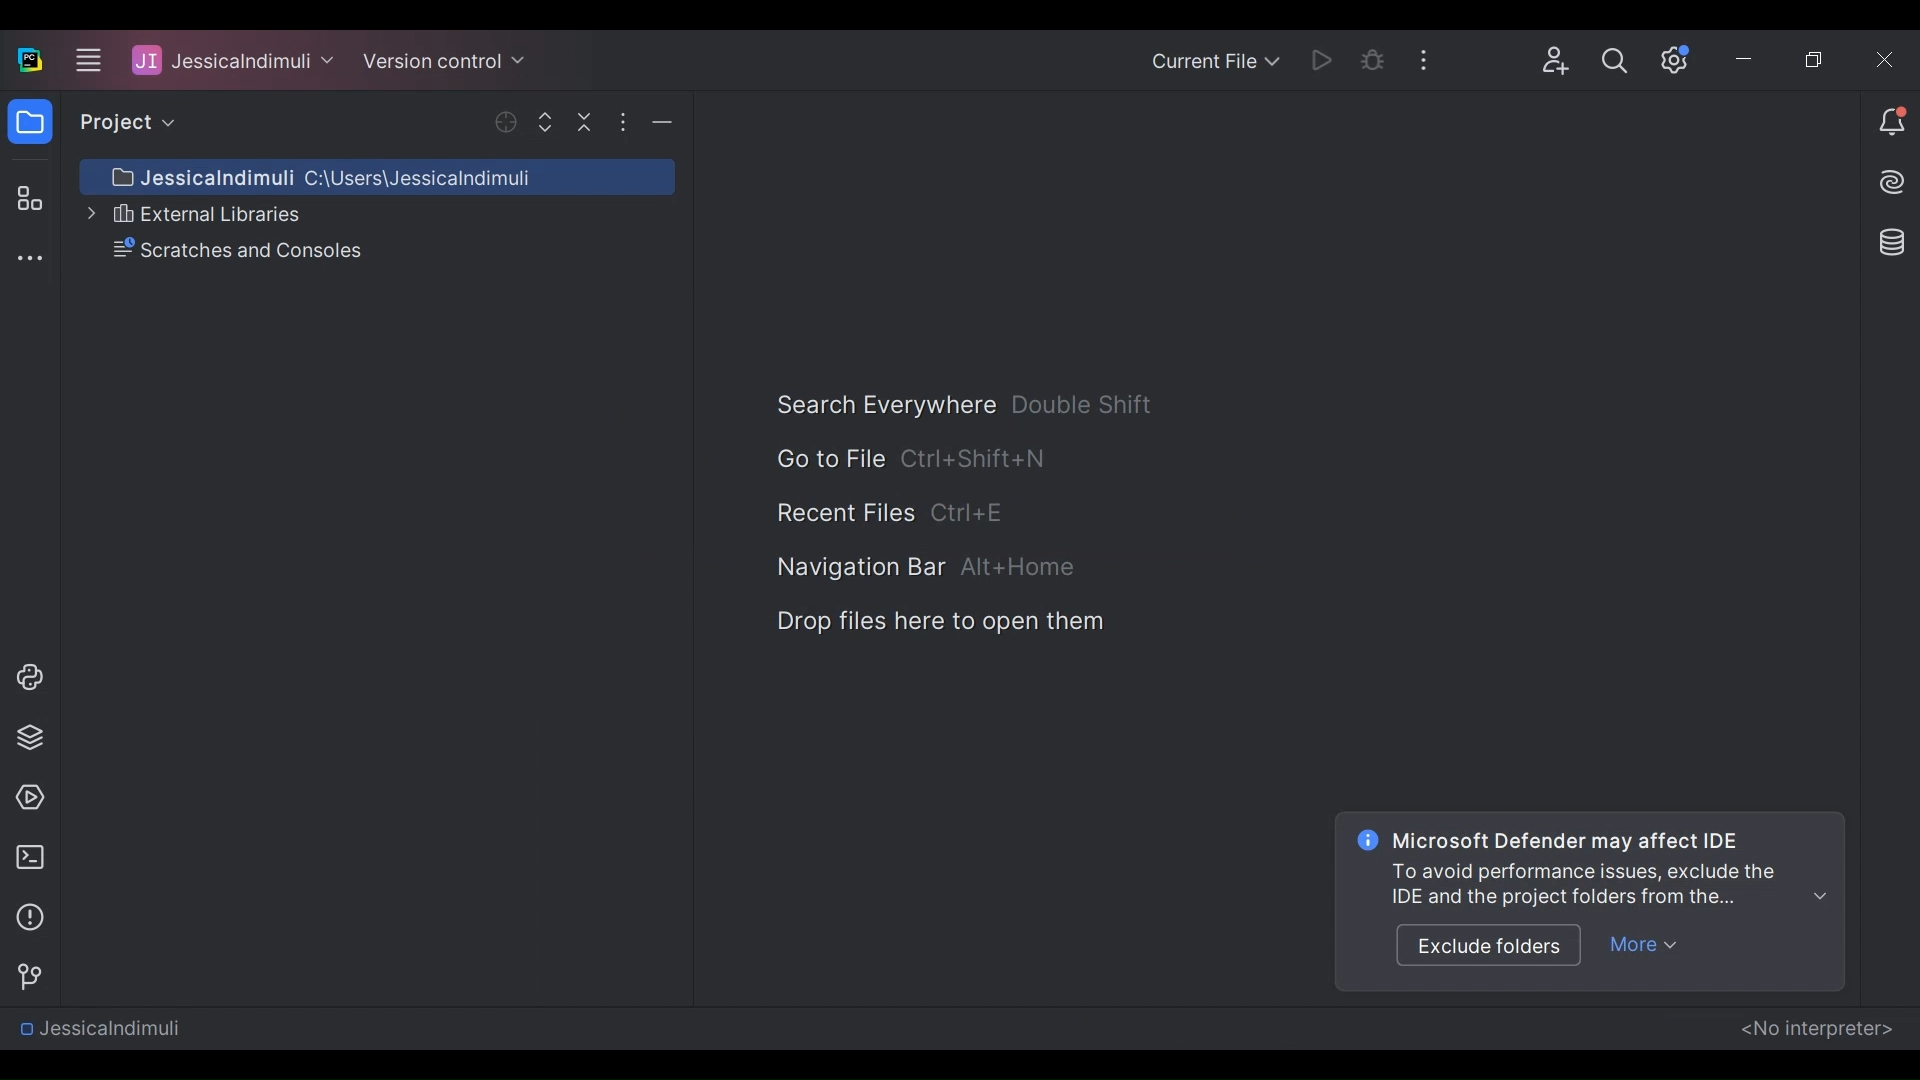  I want to click on Project Packages, so click(26, 738).